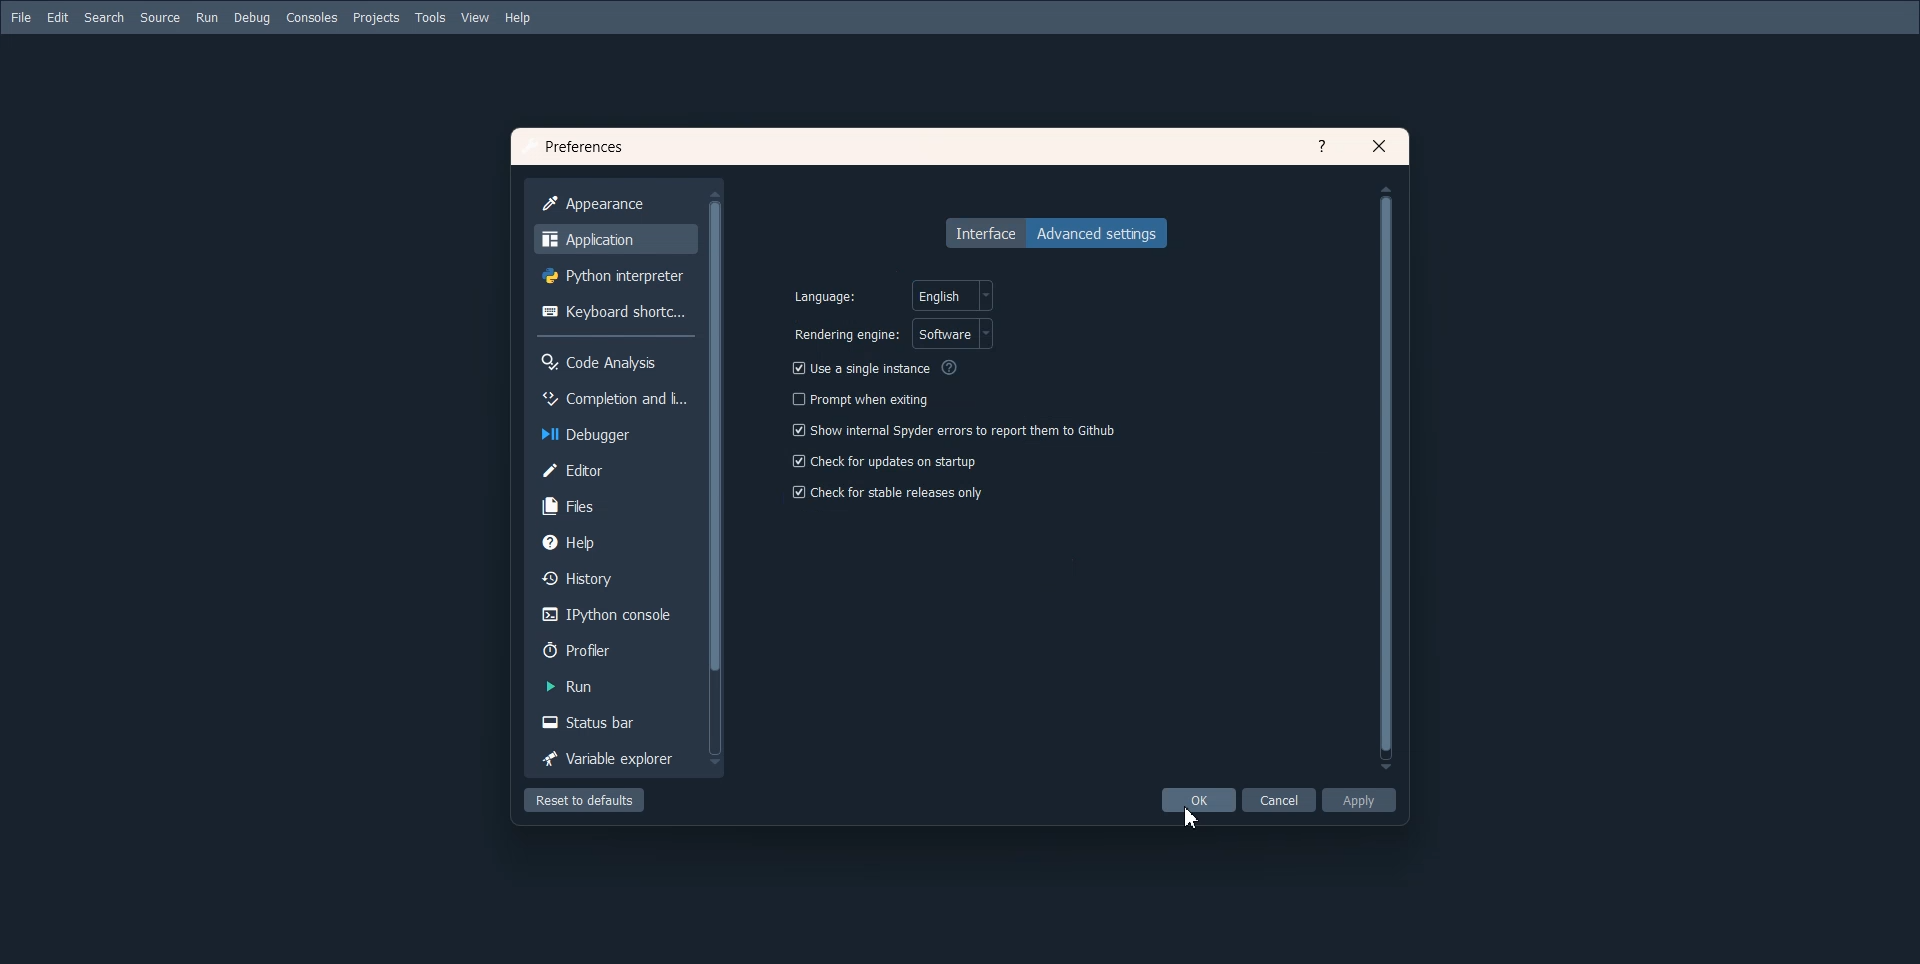 This screenshot has width=1920, height=964. I want to click on Use a single Instance, so click(874, 367).